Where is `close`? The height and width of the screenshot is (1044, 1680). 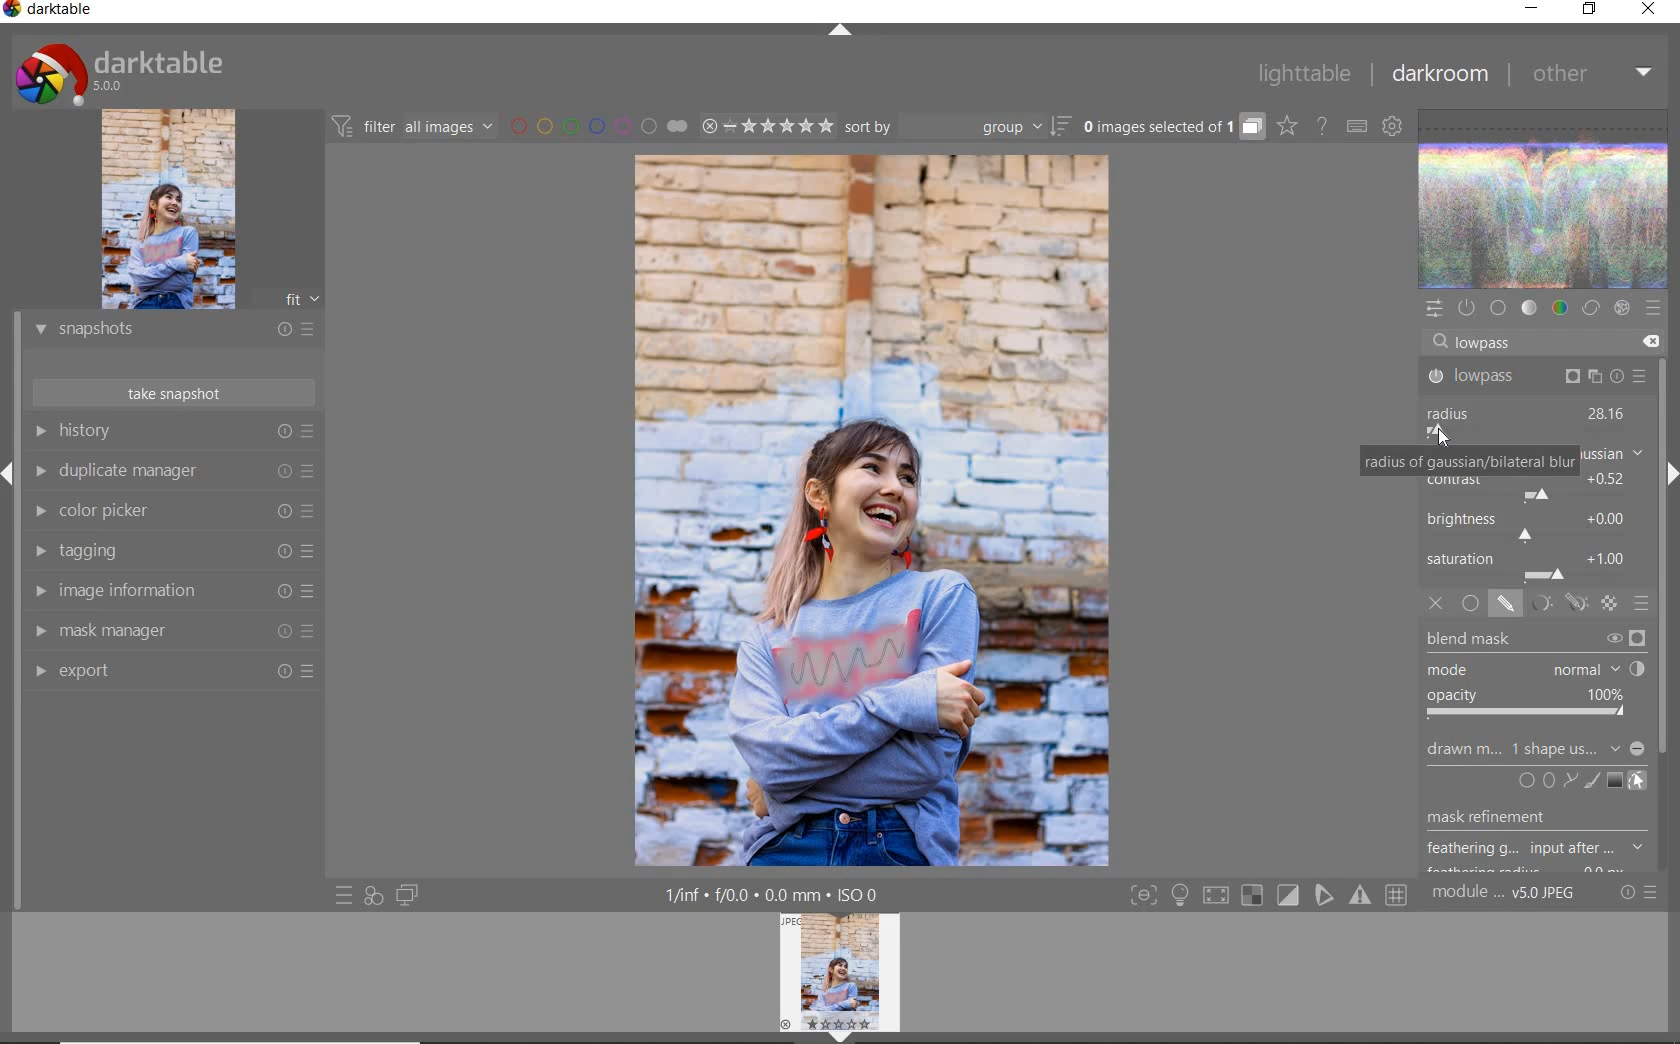 close is located at coordinates (1648, 11).